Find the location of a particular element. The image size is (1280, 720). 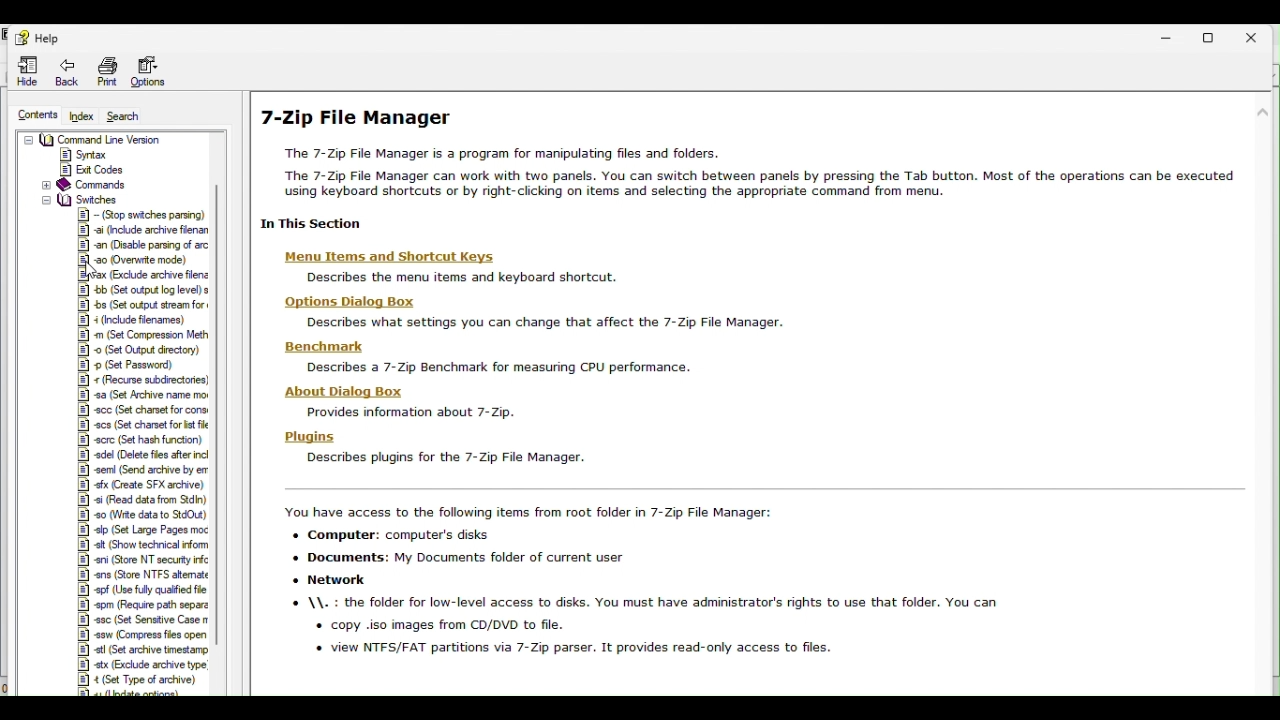

§] +p (Set Large Pages moc is located at coordinates (141, 529).